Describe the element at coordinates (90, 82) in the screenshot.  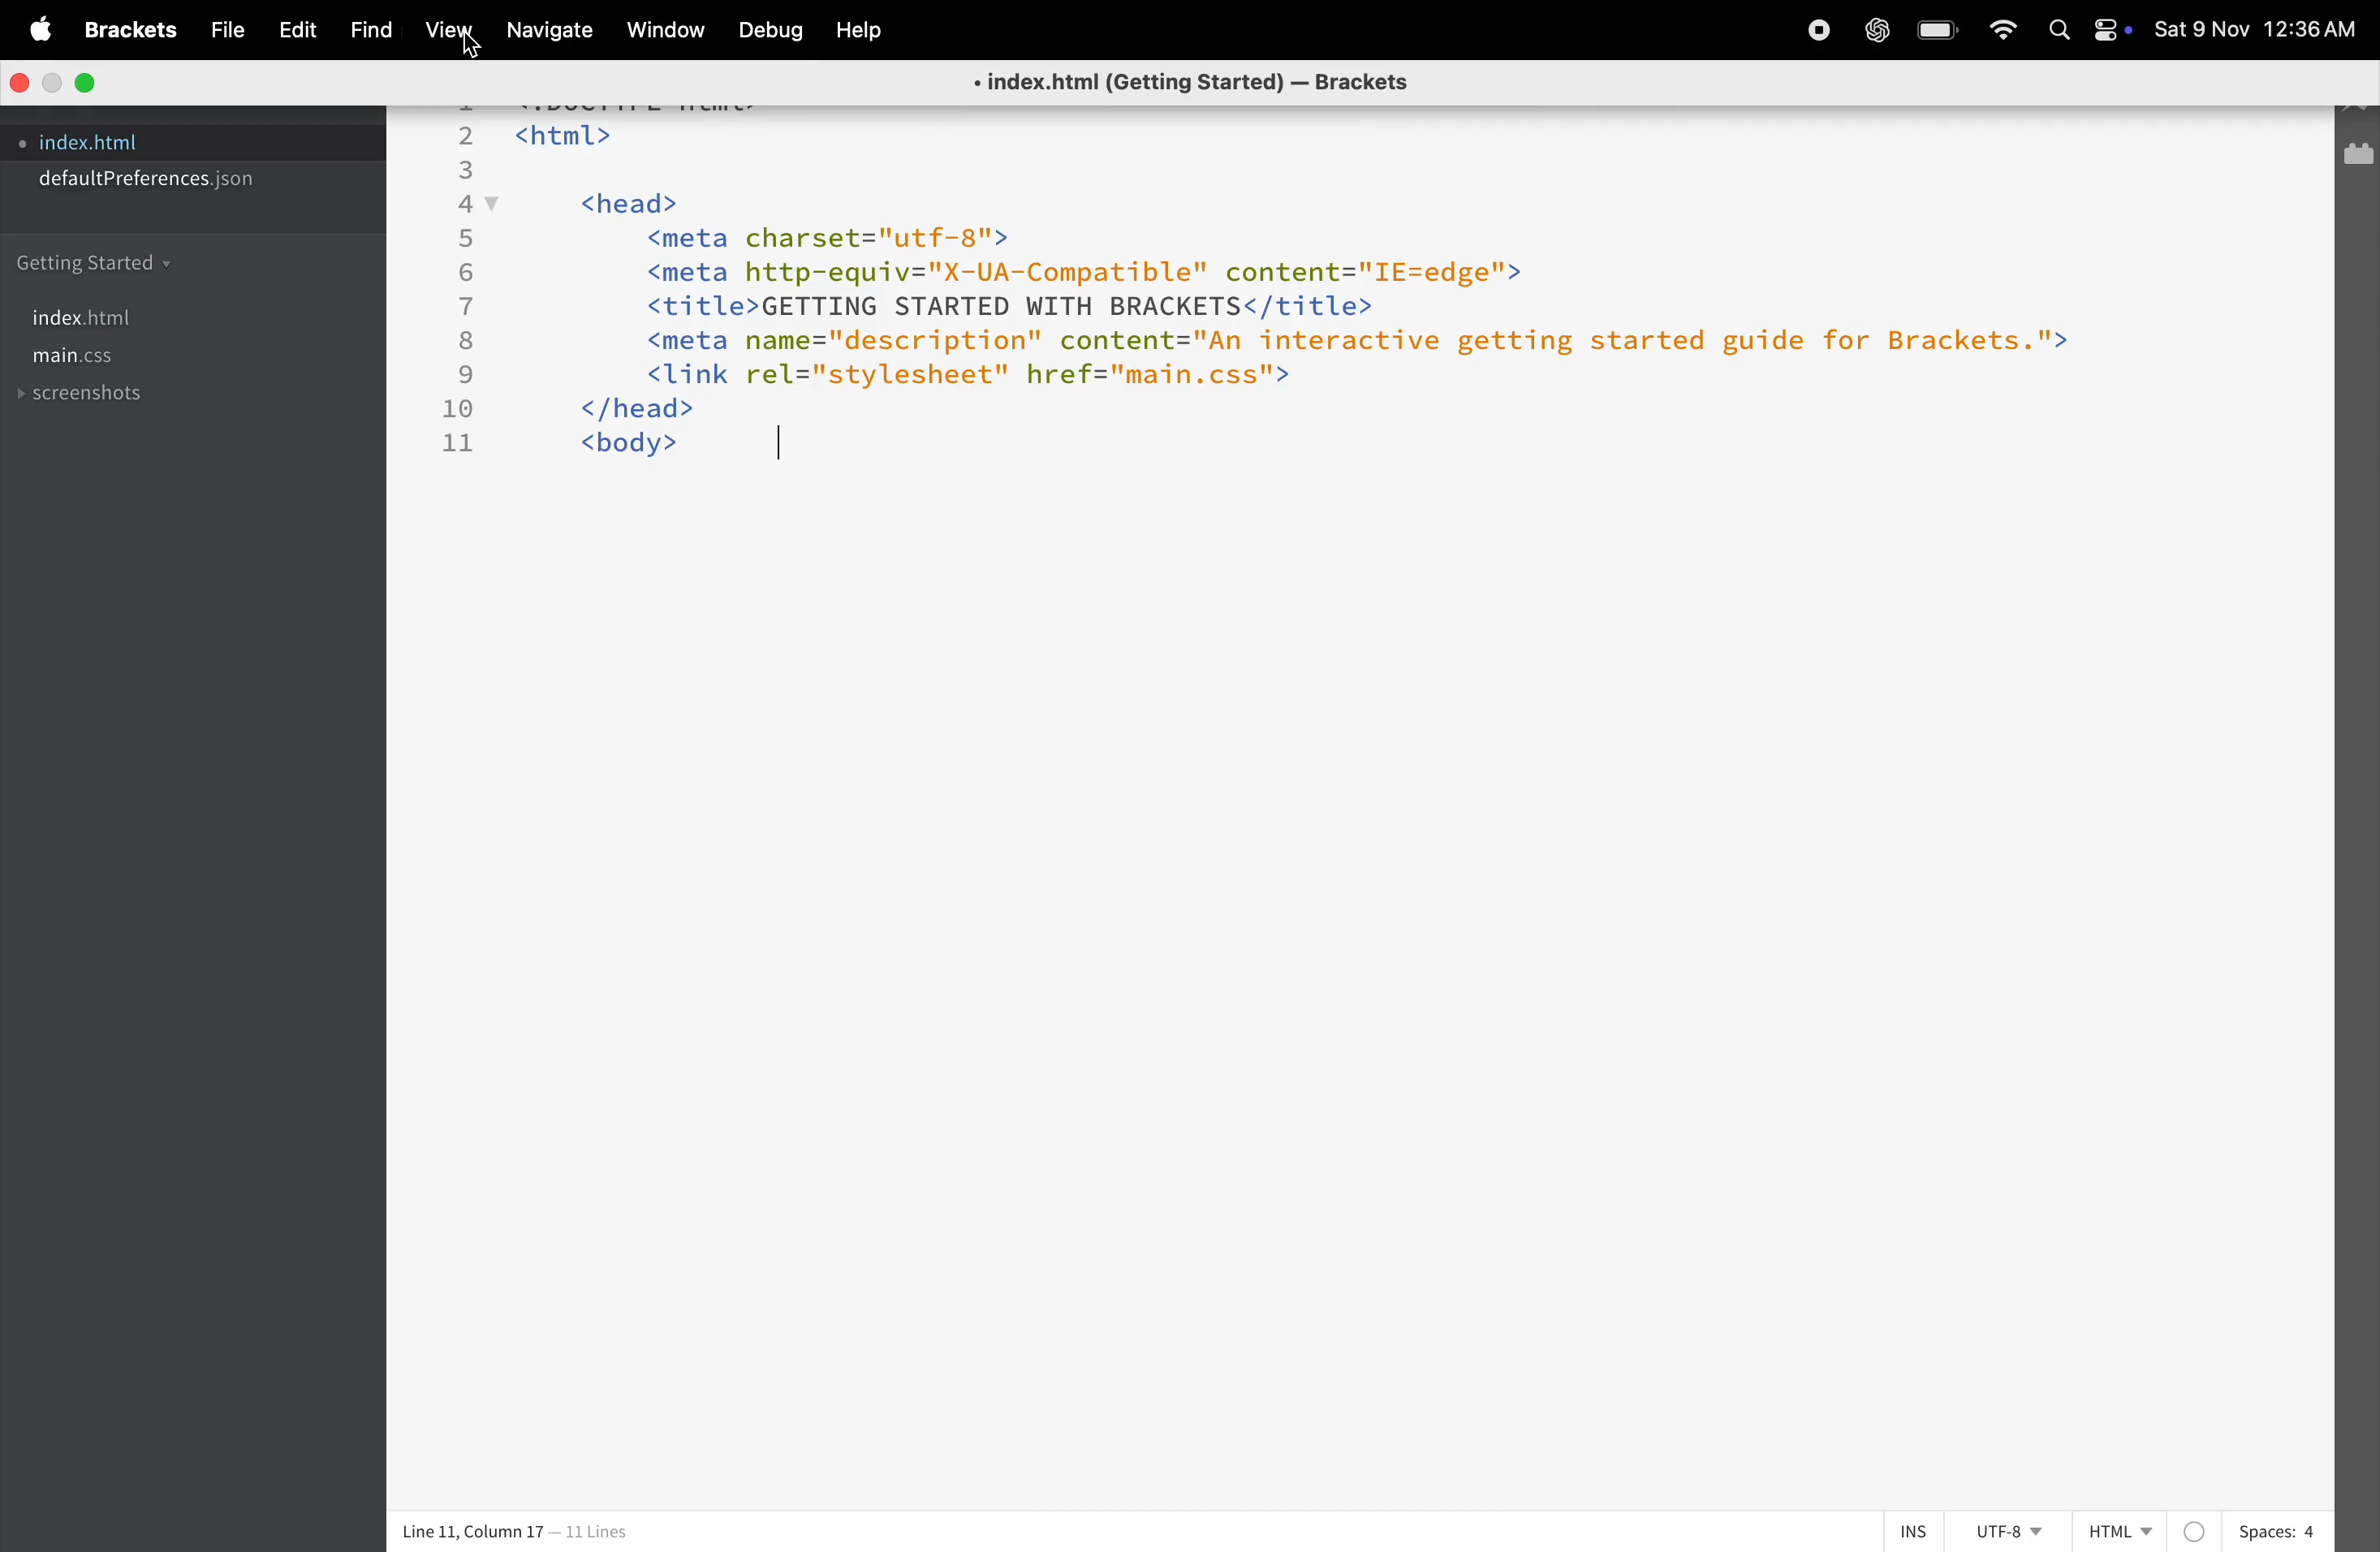
I see `maximize` at that location.